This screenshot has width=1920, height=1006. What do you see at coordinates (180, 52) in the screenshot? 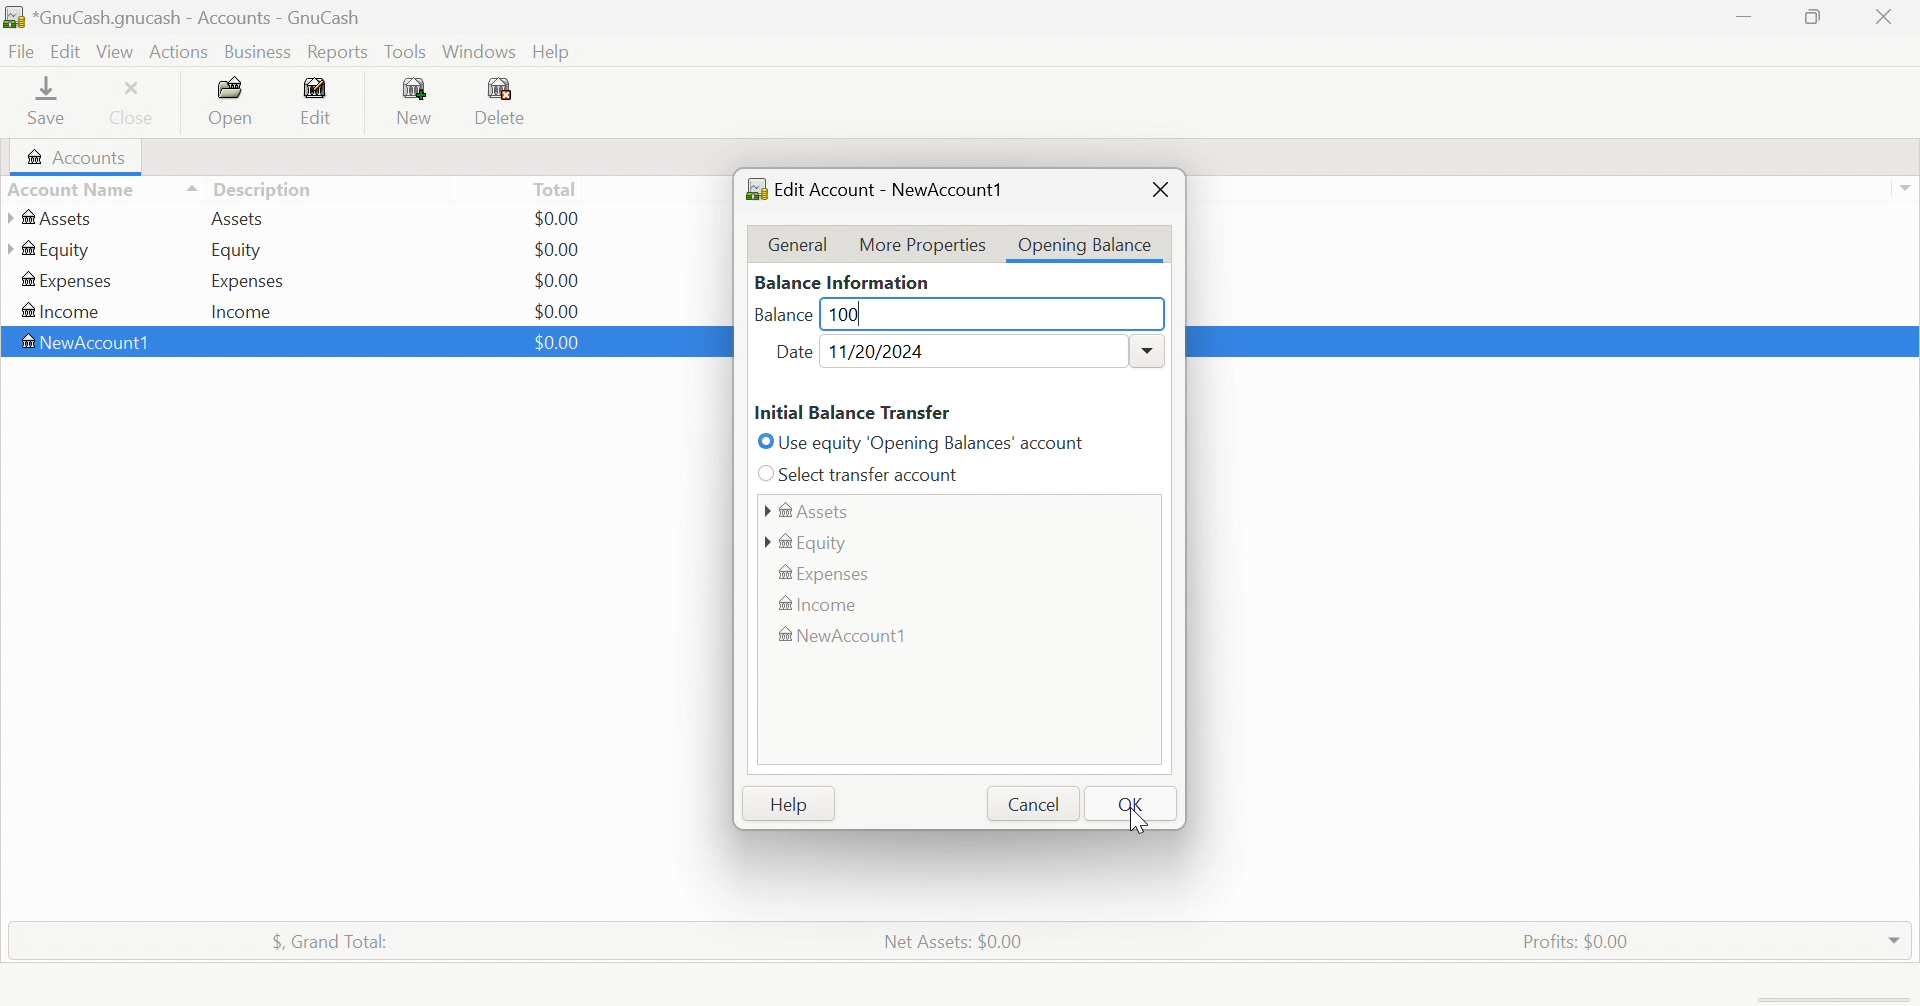
I see `Actions` at bounding box center [180, 52].